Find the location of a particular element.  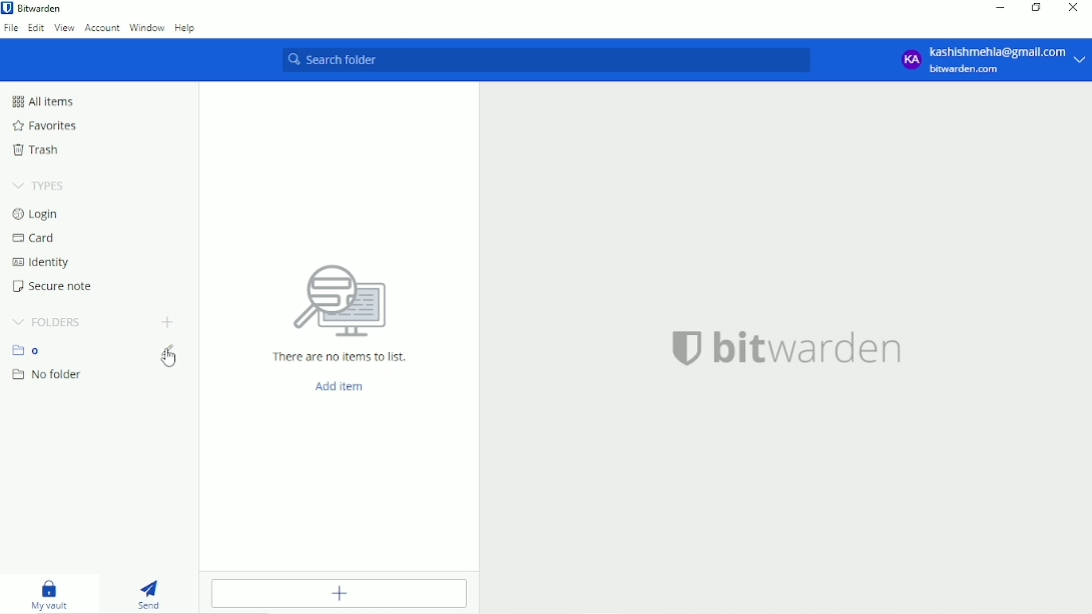

There are no items to list. is located at coordinates (340, 357).